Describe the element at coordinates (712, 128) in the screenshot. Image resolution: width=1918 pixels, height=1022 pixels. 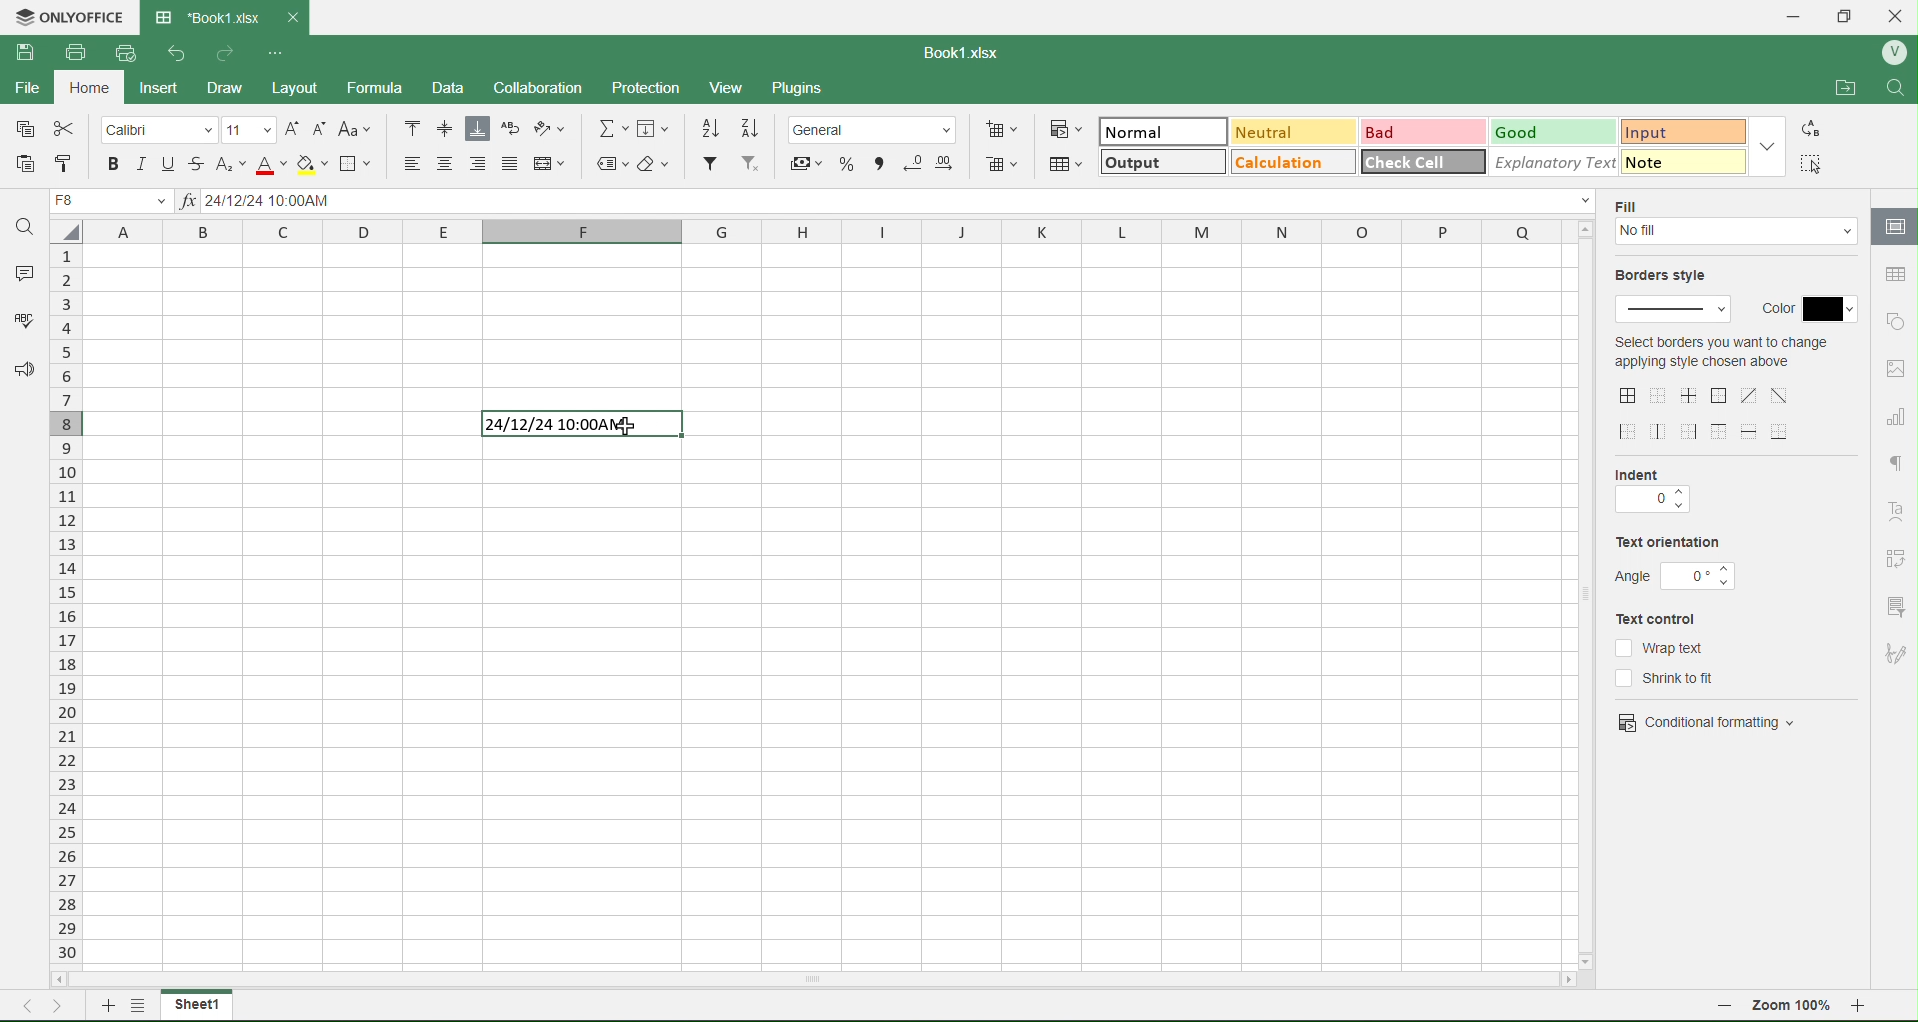
I see `Sort Ascending` at that location.